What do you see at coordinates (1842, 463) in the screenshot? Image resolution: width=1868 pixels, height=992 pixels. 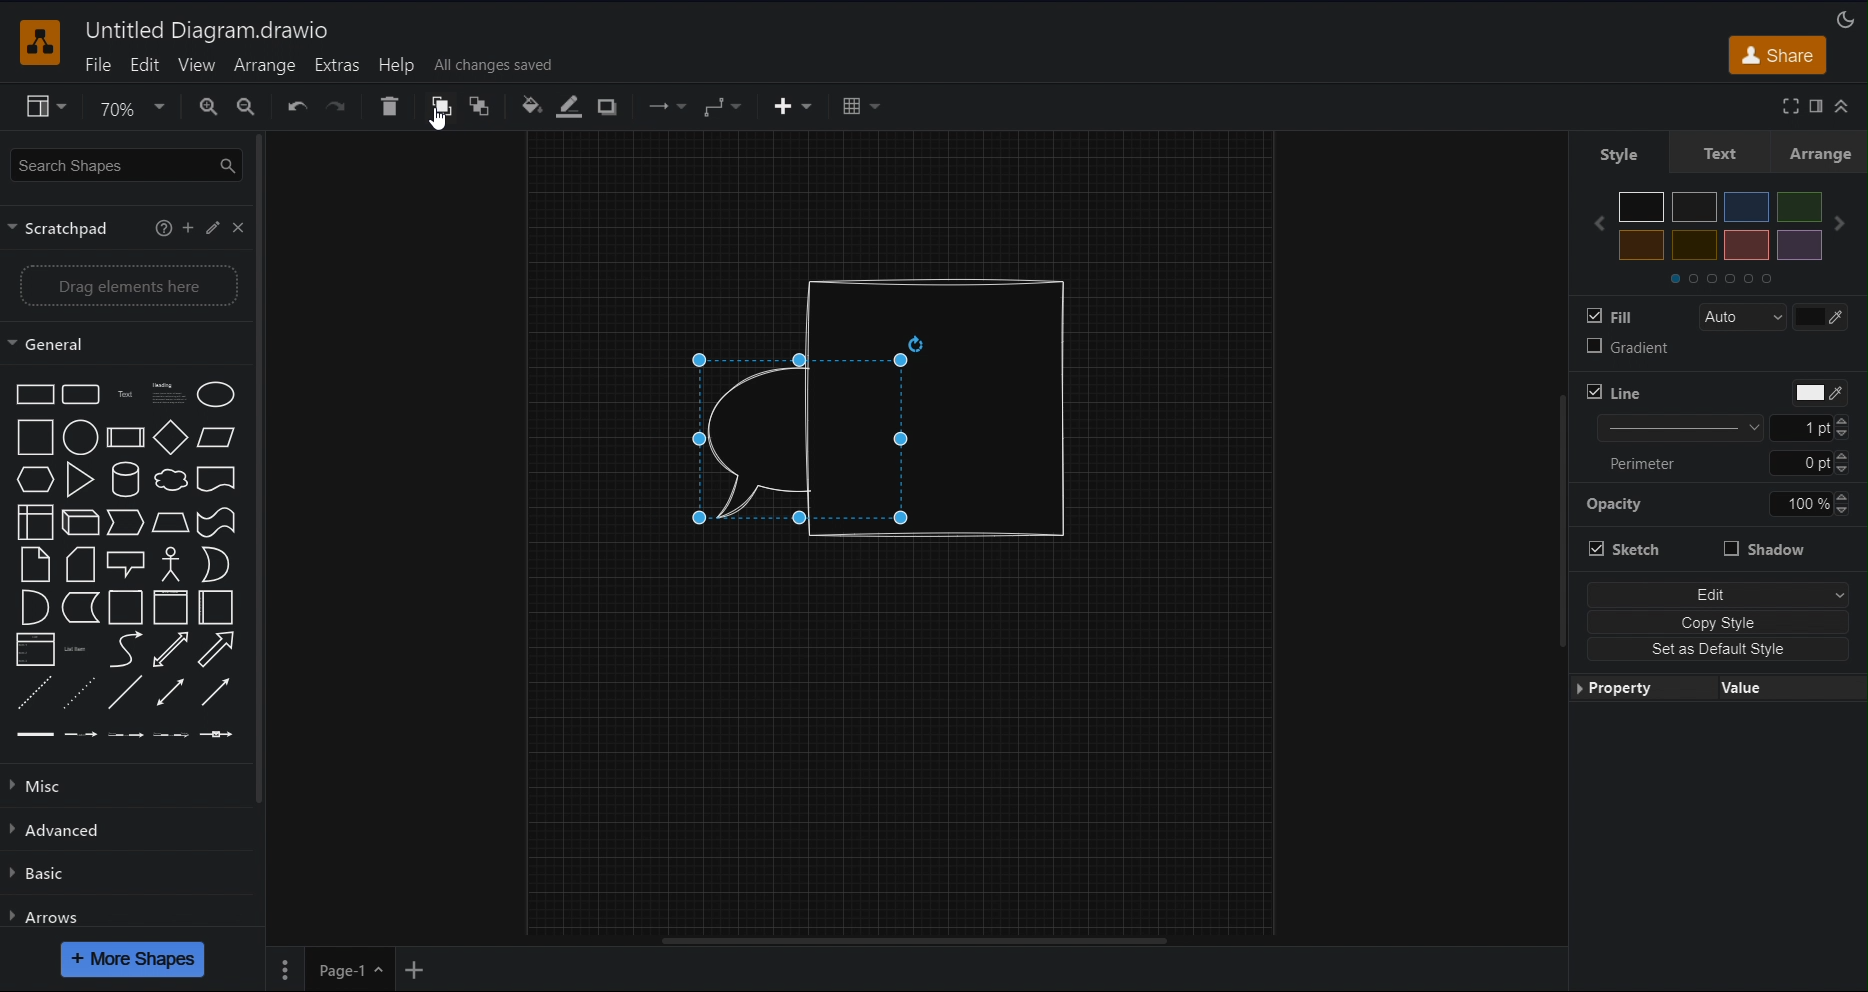 I see `Increase/Decrease line thickness` at bounding box center [1842, 463].